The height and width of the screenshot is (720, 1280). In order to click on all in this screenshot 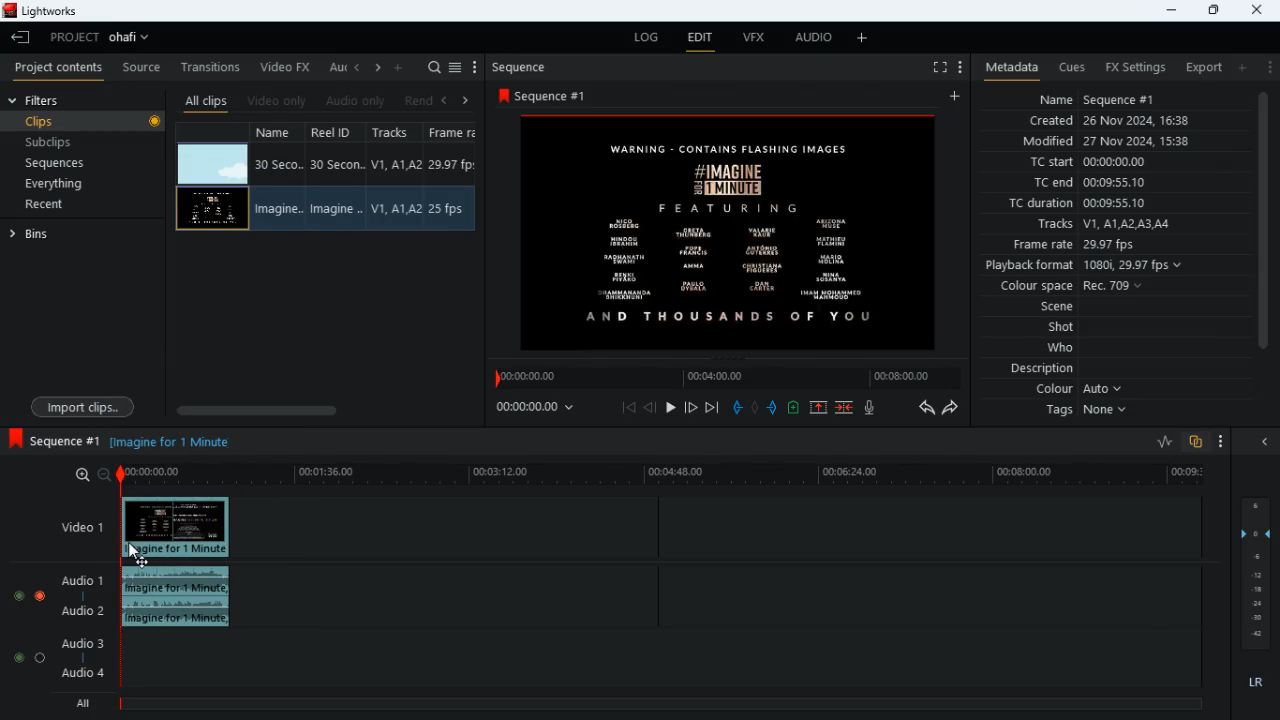, I will do `click(77, 702)`.